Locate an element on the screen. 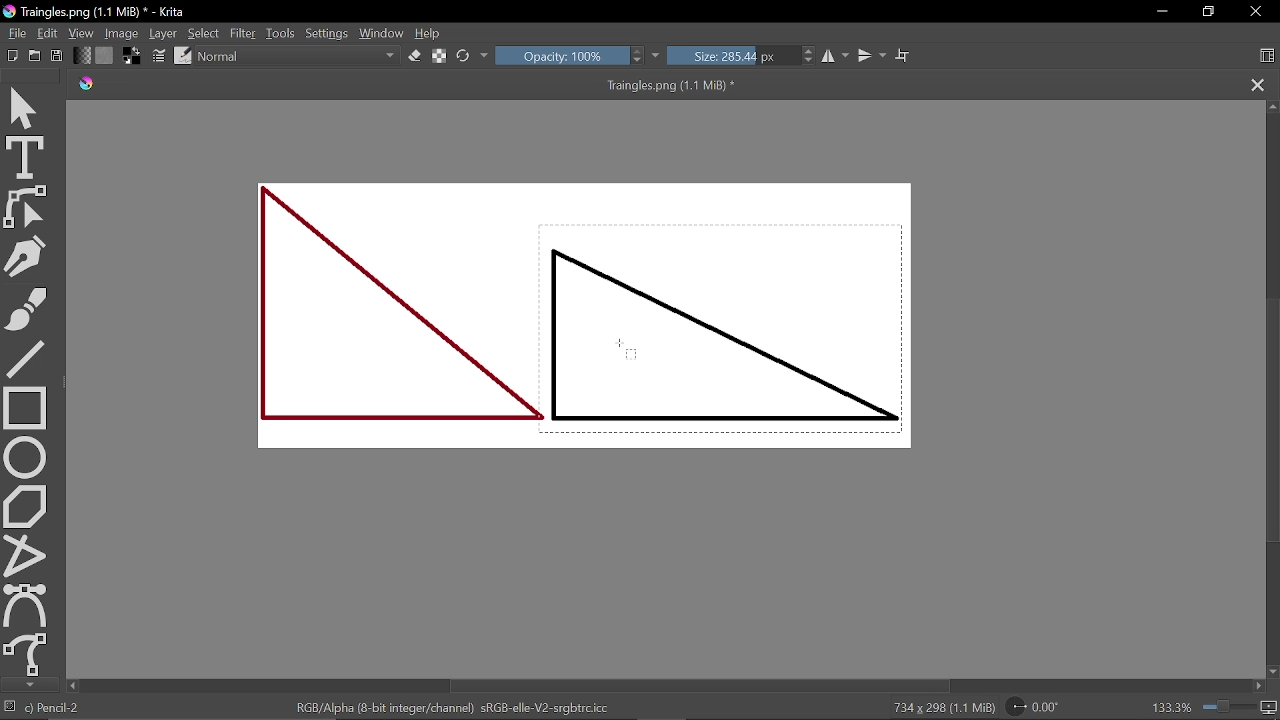  Select is located at coordinates (206, 33).